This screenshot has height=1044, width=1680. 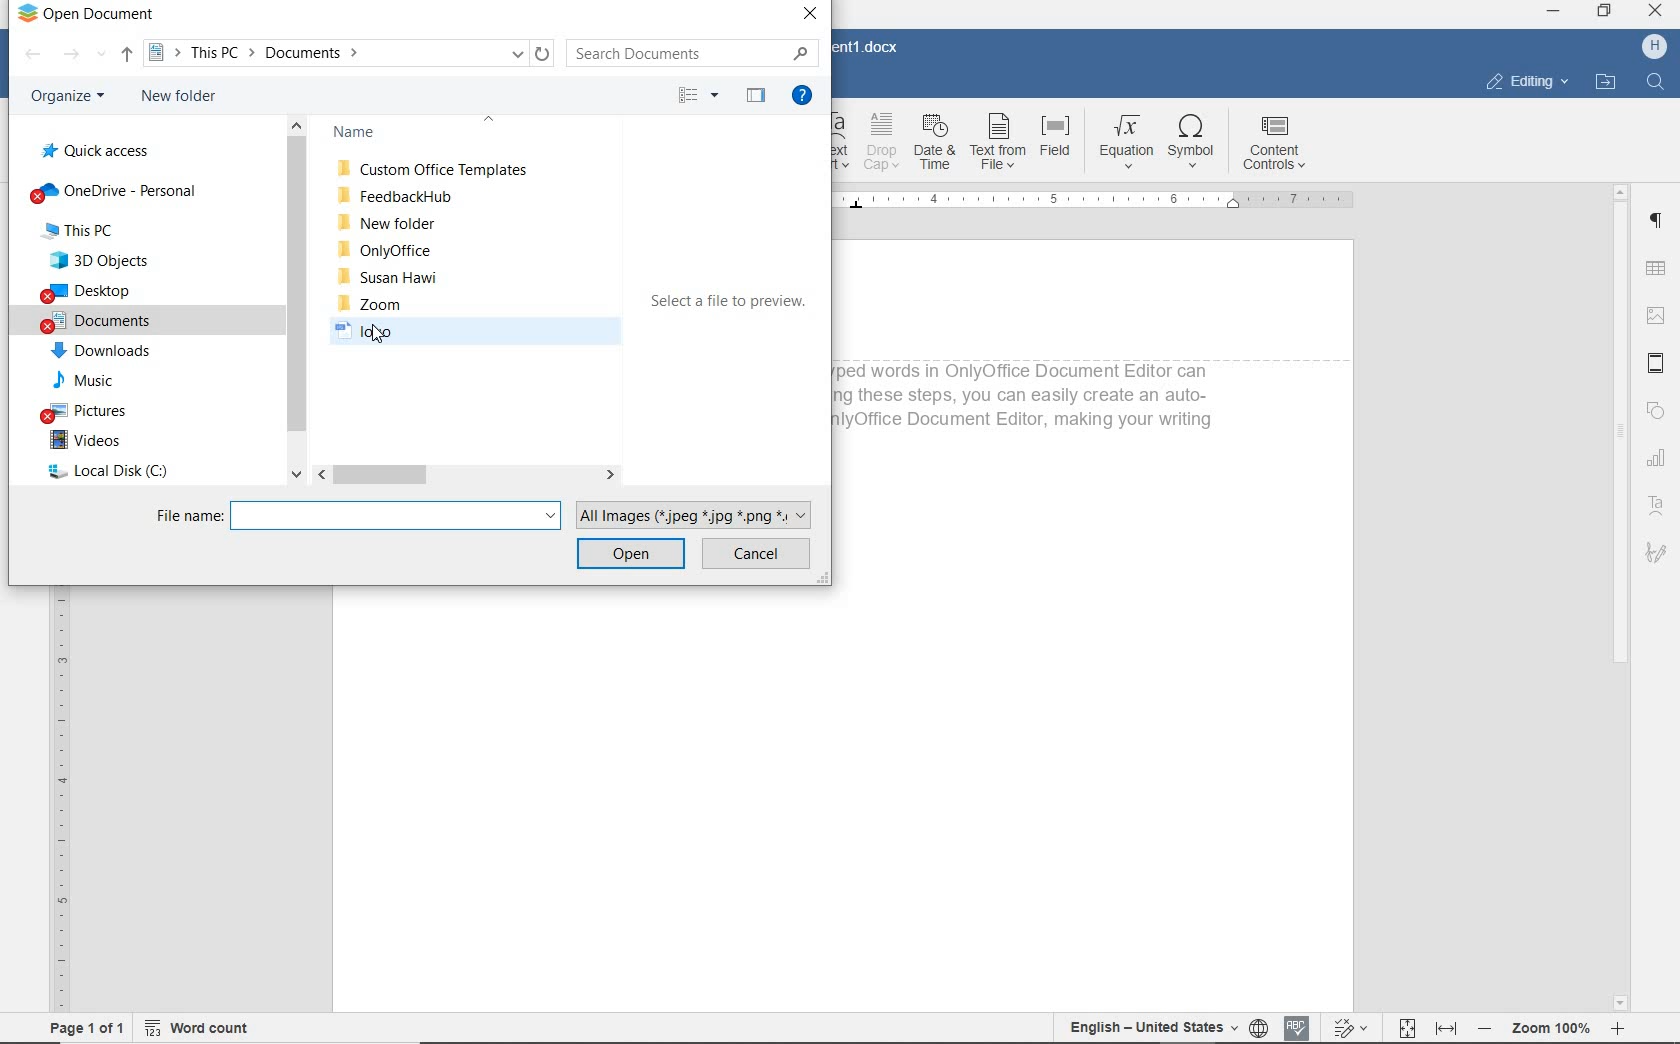 What do you see at coordinates (91, 292) in the screenshot?
I see `DESKTOP` at bounding box center [91, 292].